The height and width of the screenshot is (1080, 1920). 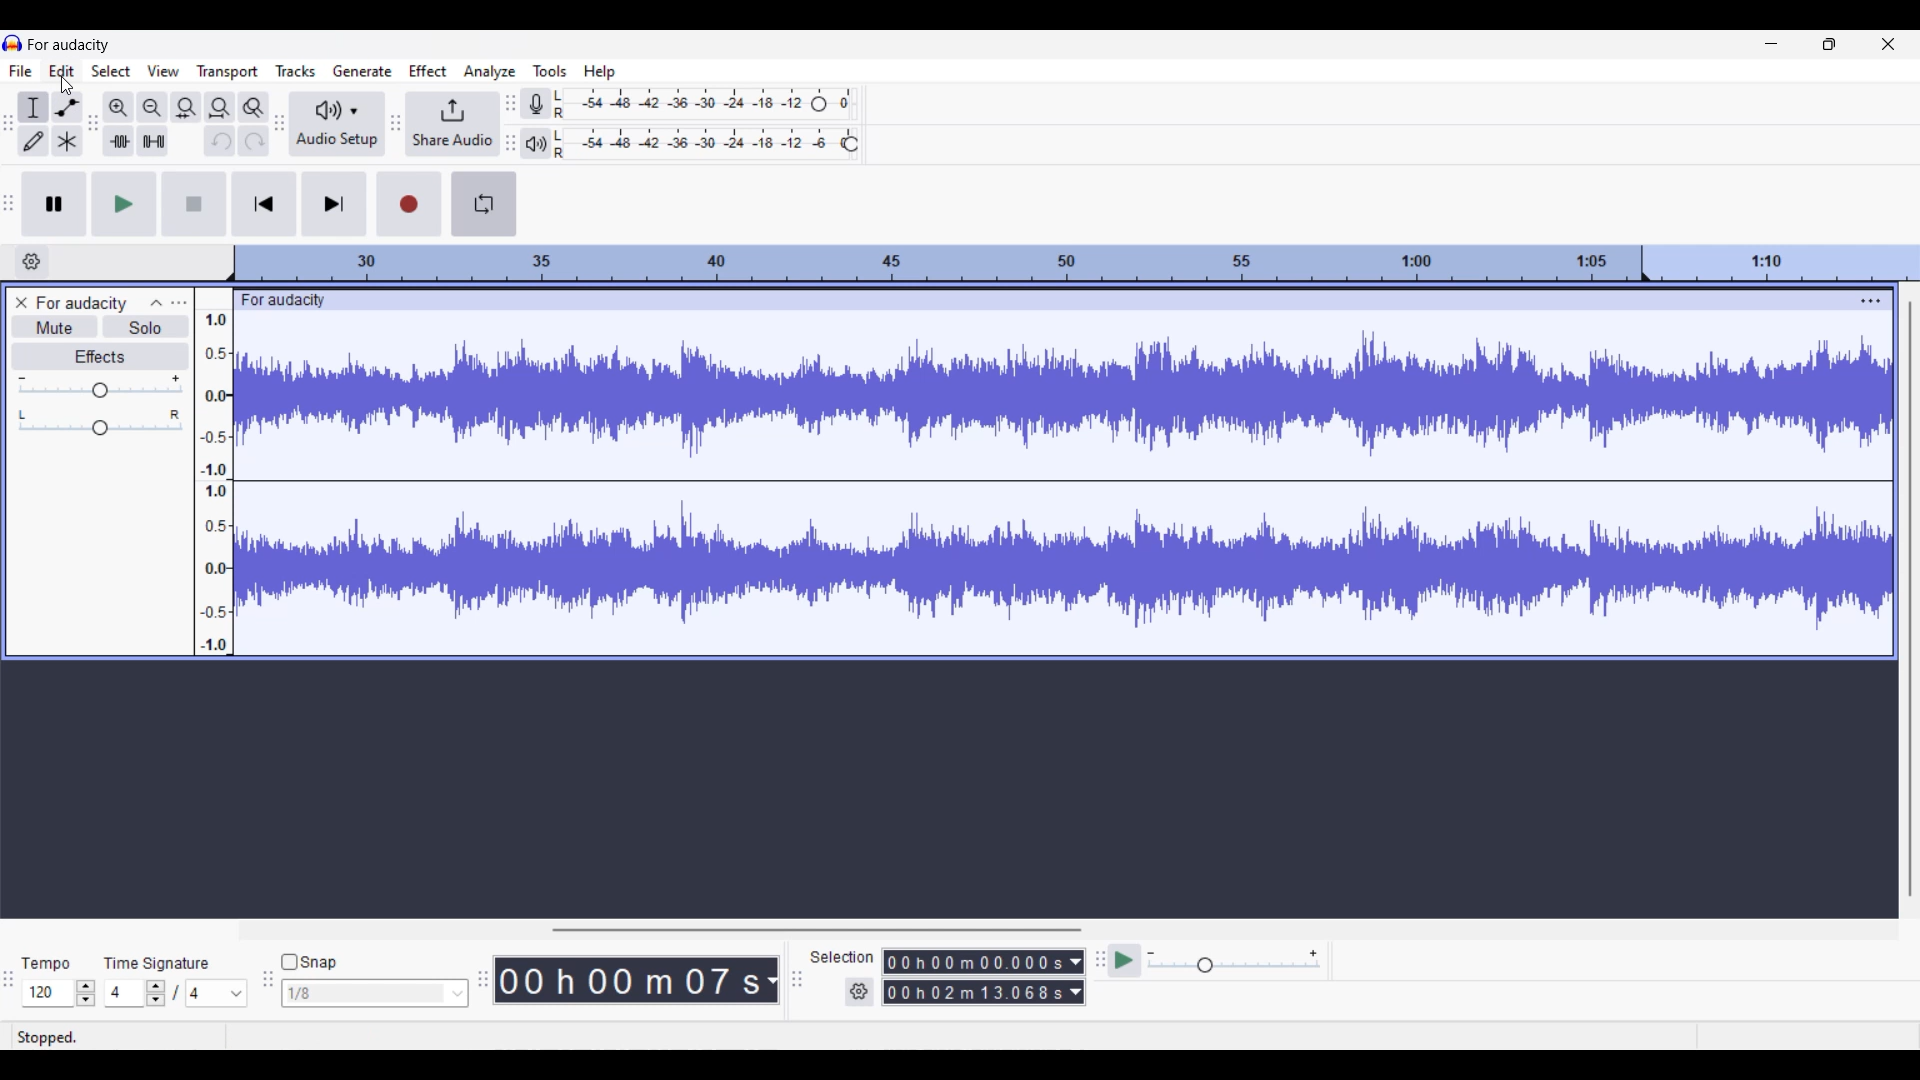 What do you see at coordinates (819, 104) in the screenshot?
I see `Recording level header` at bounding box center [819, 104].